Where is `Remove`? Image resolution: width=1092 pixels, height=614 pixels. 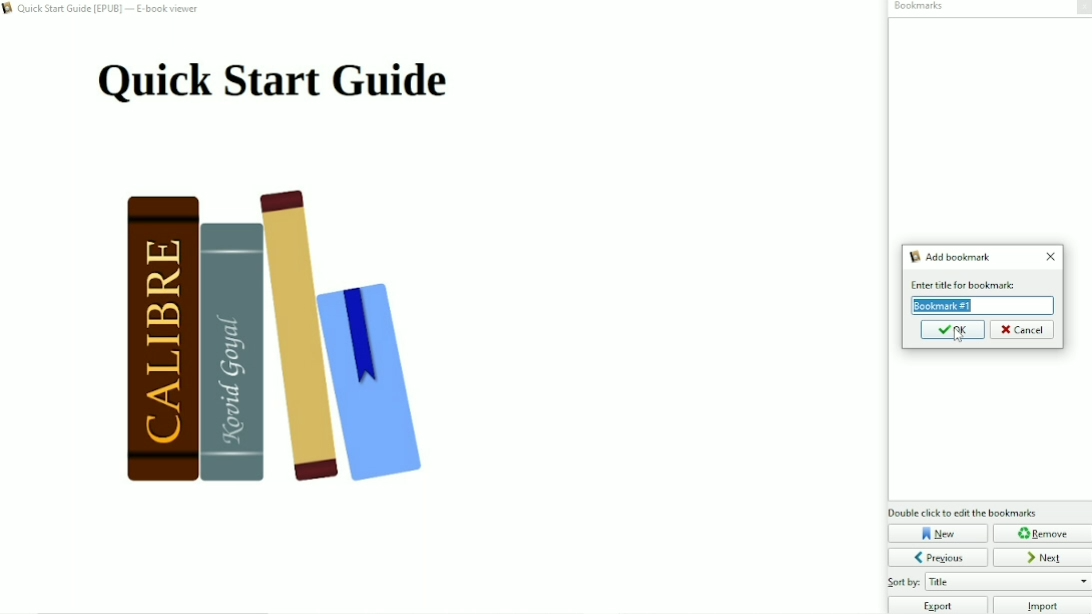
Remove is located at coordinates (1042, 533).